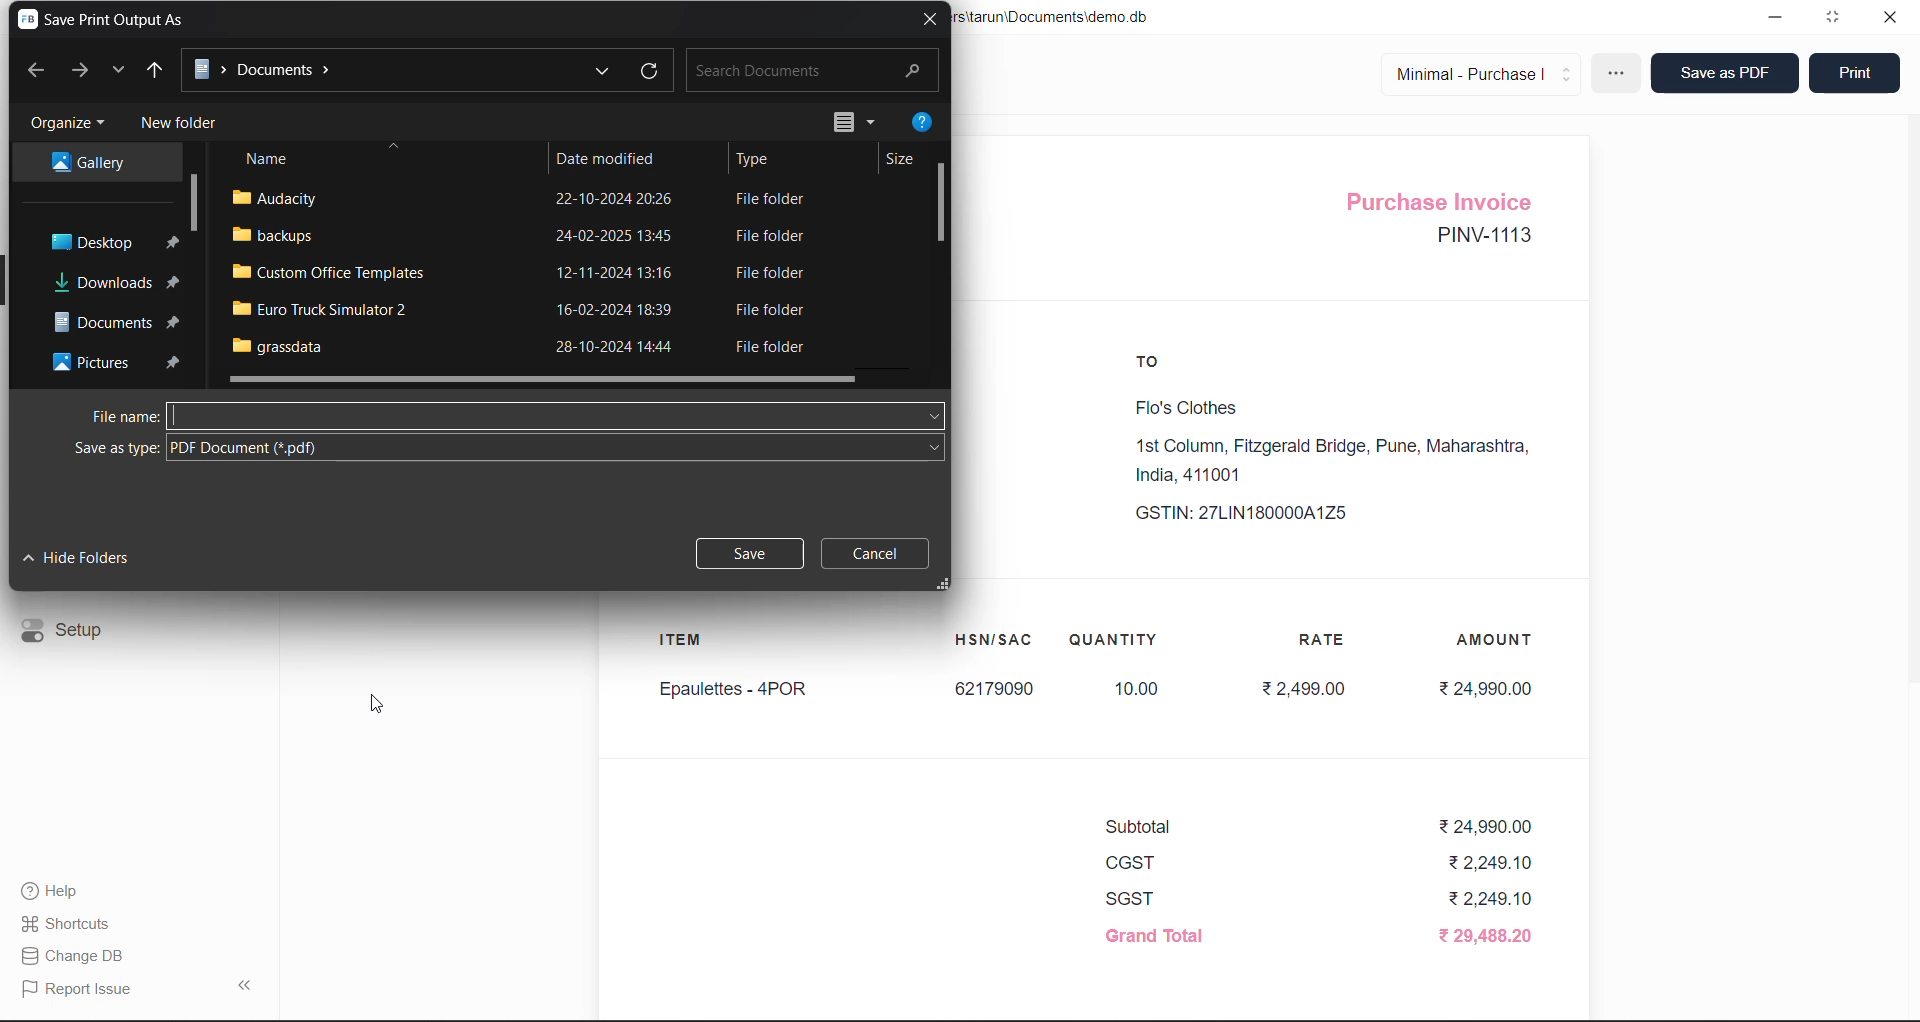 The image size is (1920, 1022). Describe the element at coordinates (288, 199) in the screenshot. I see `audacity` at that location.